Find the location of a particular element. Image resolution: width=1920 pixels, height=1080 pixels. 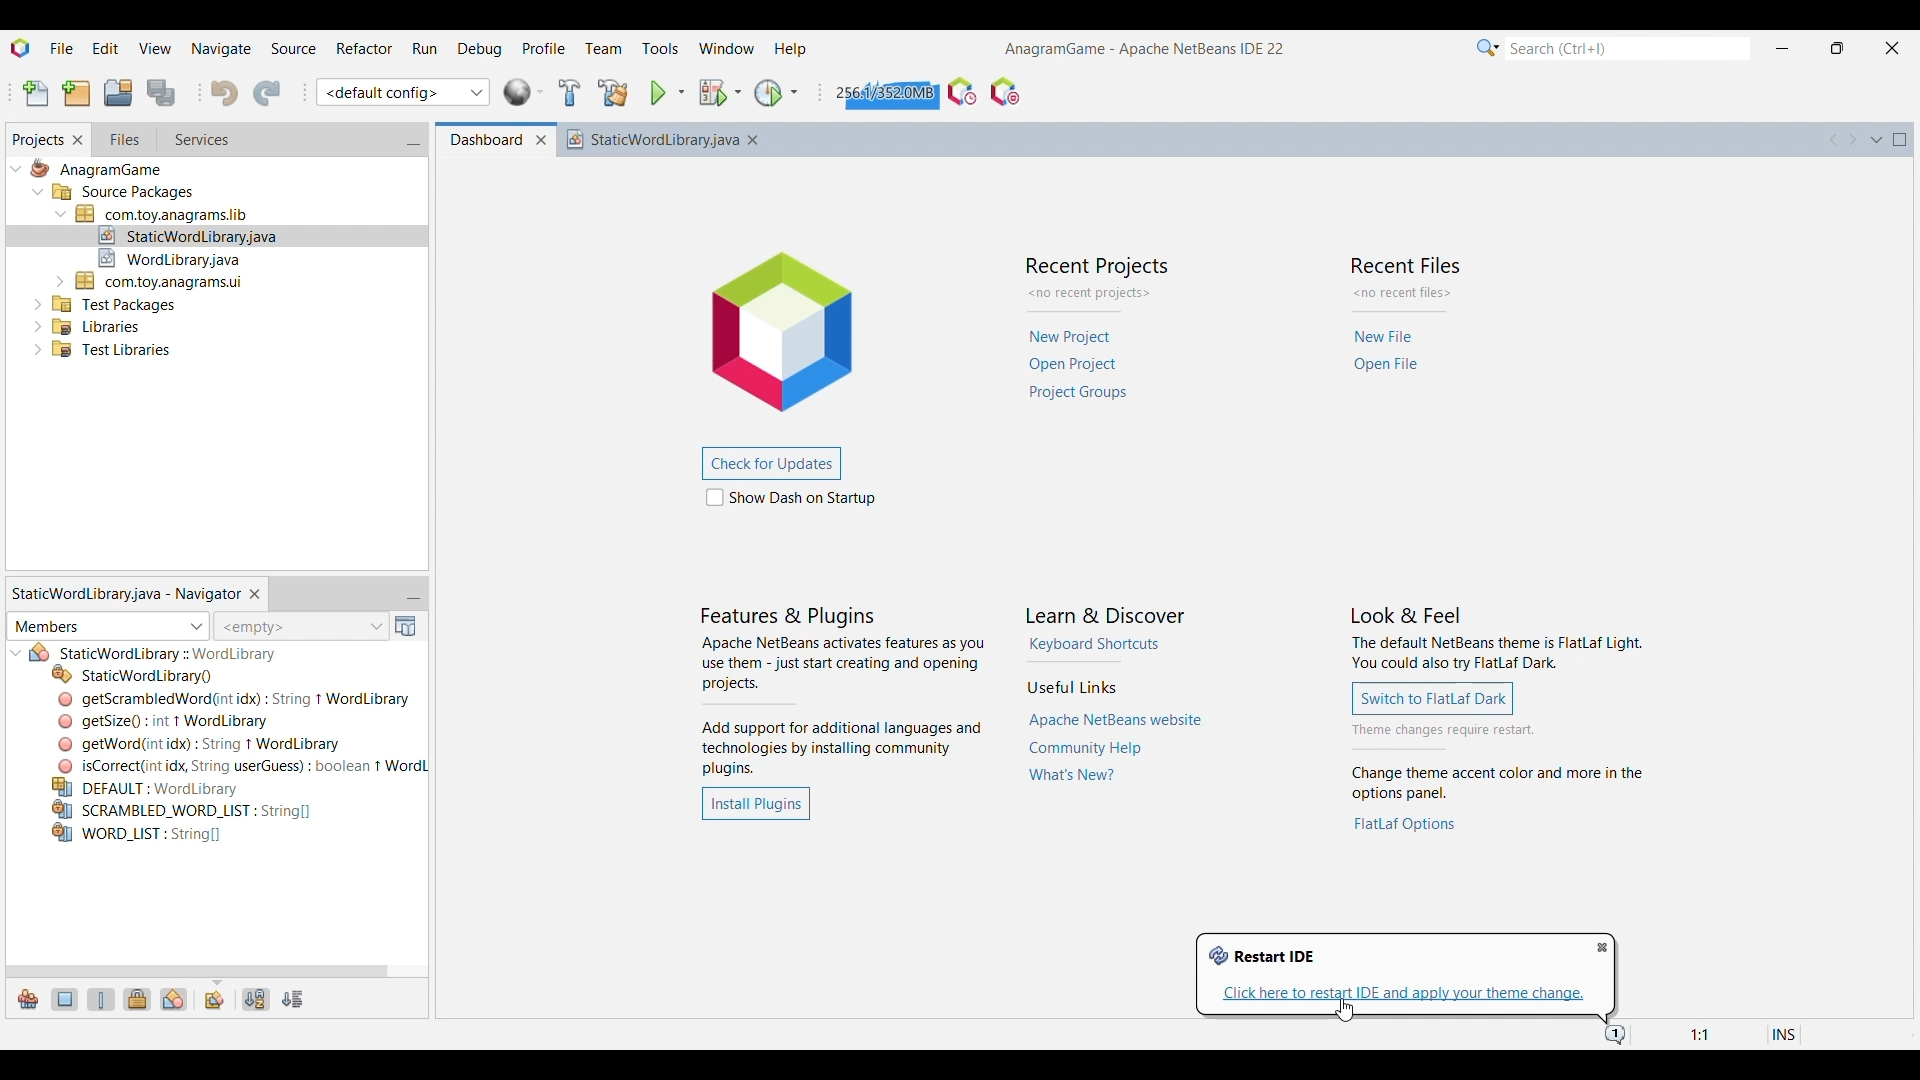

Recent Projects is located at coordinates (1094, 266).